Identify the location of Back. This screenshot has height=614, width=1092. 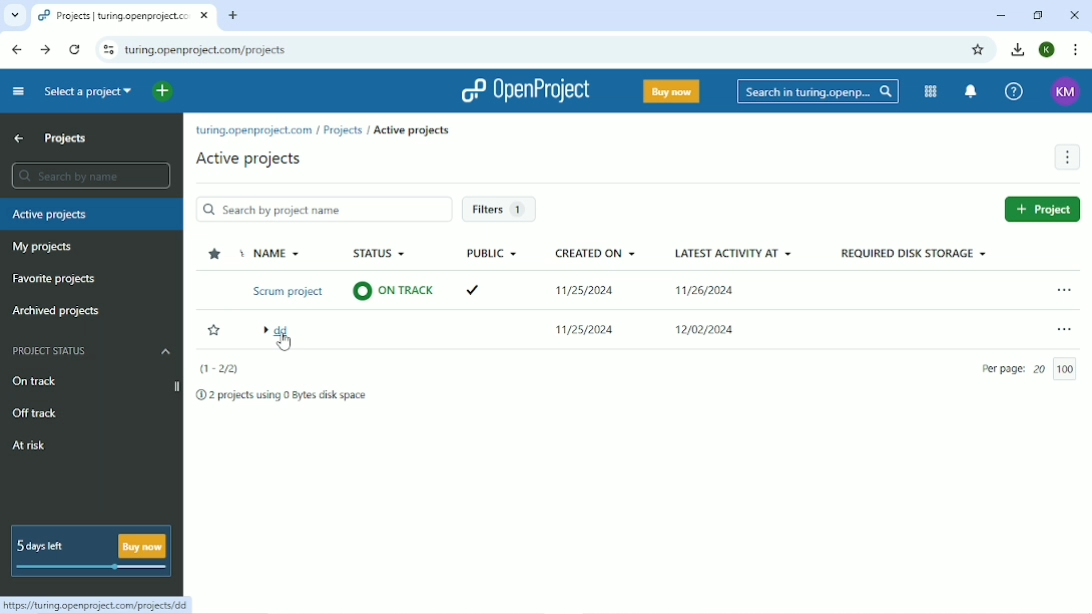
(18, 50).